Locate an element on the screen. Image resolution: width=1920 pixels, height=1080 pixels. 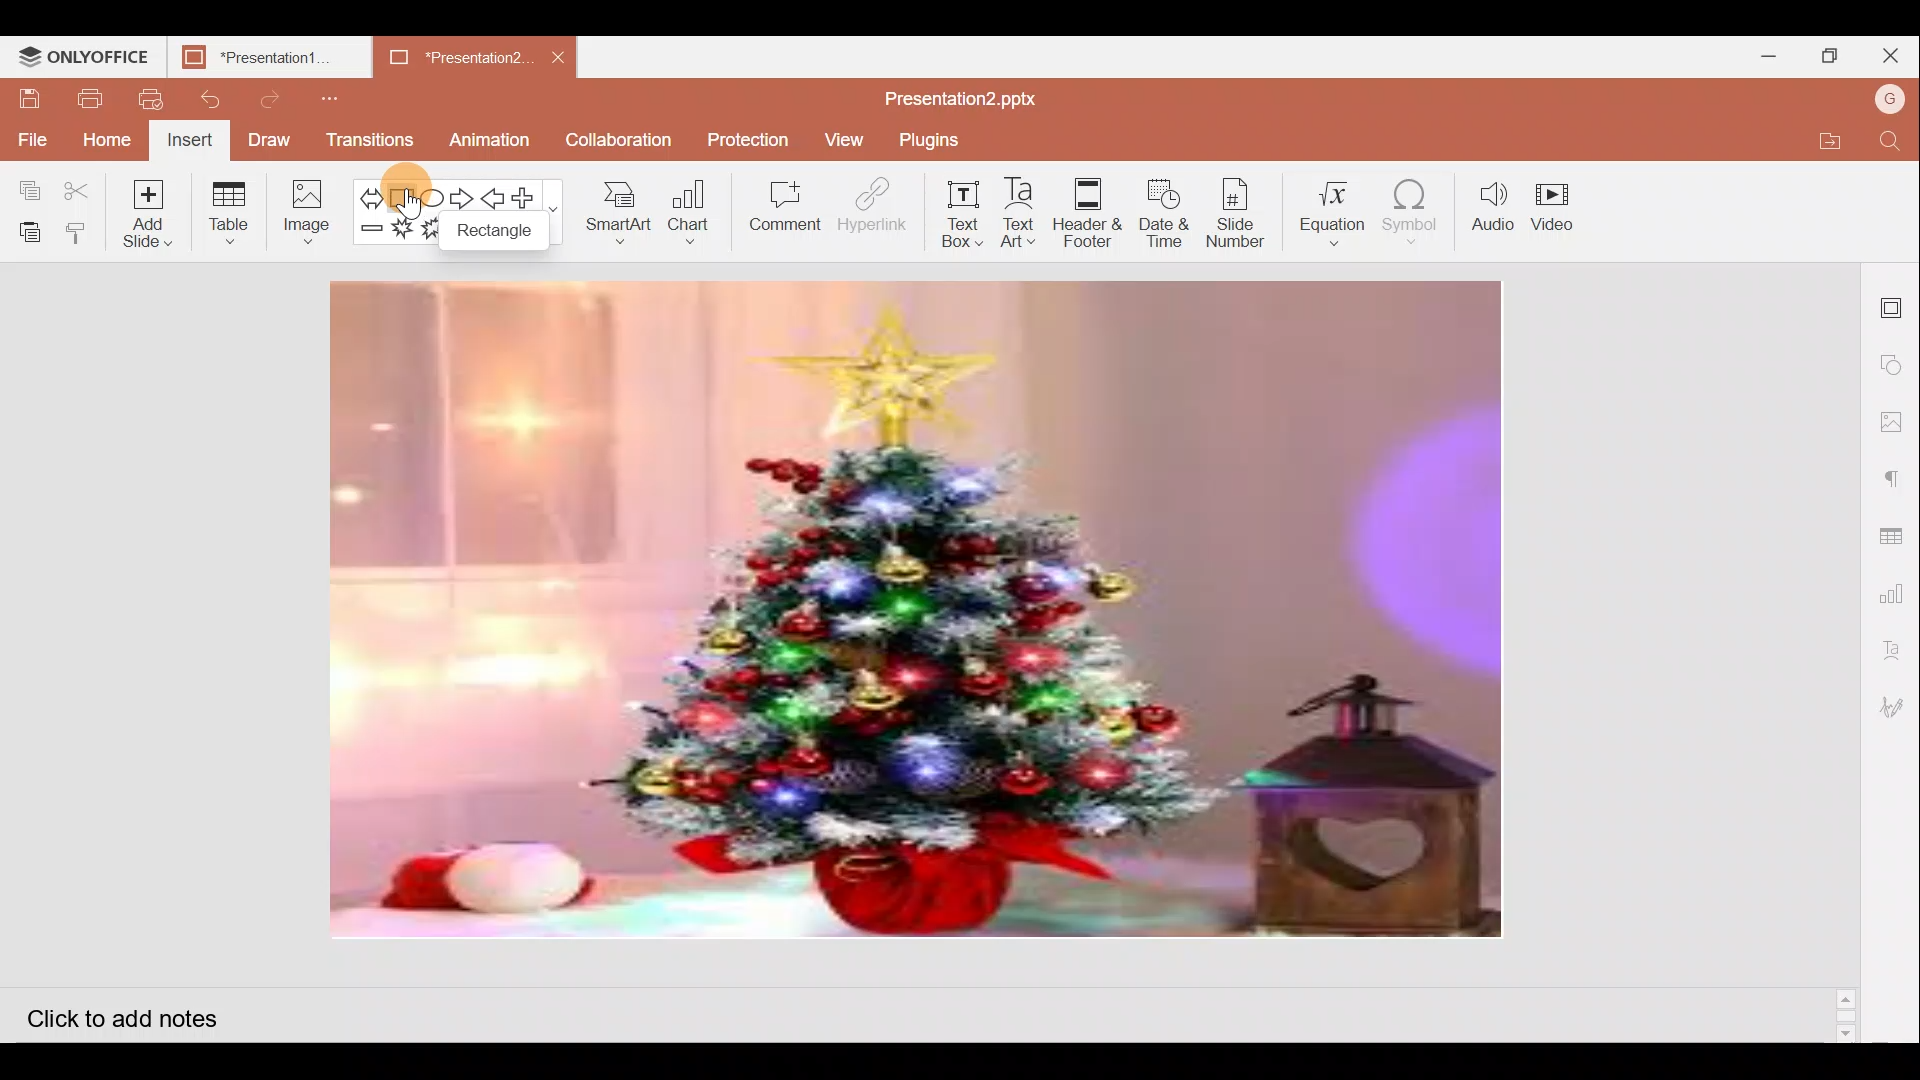
Collaboration is located at coordinates (620, 140).